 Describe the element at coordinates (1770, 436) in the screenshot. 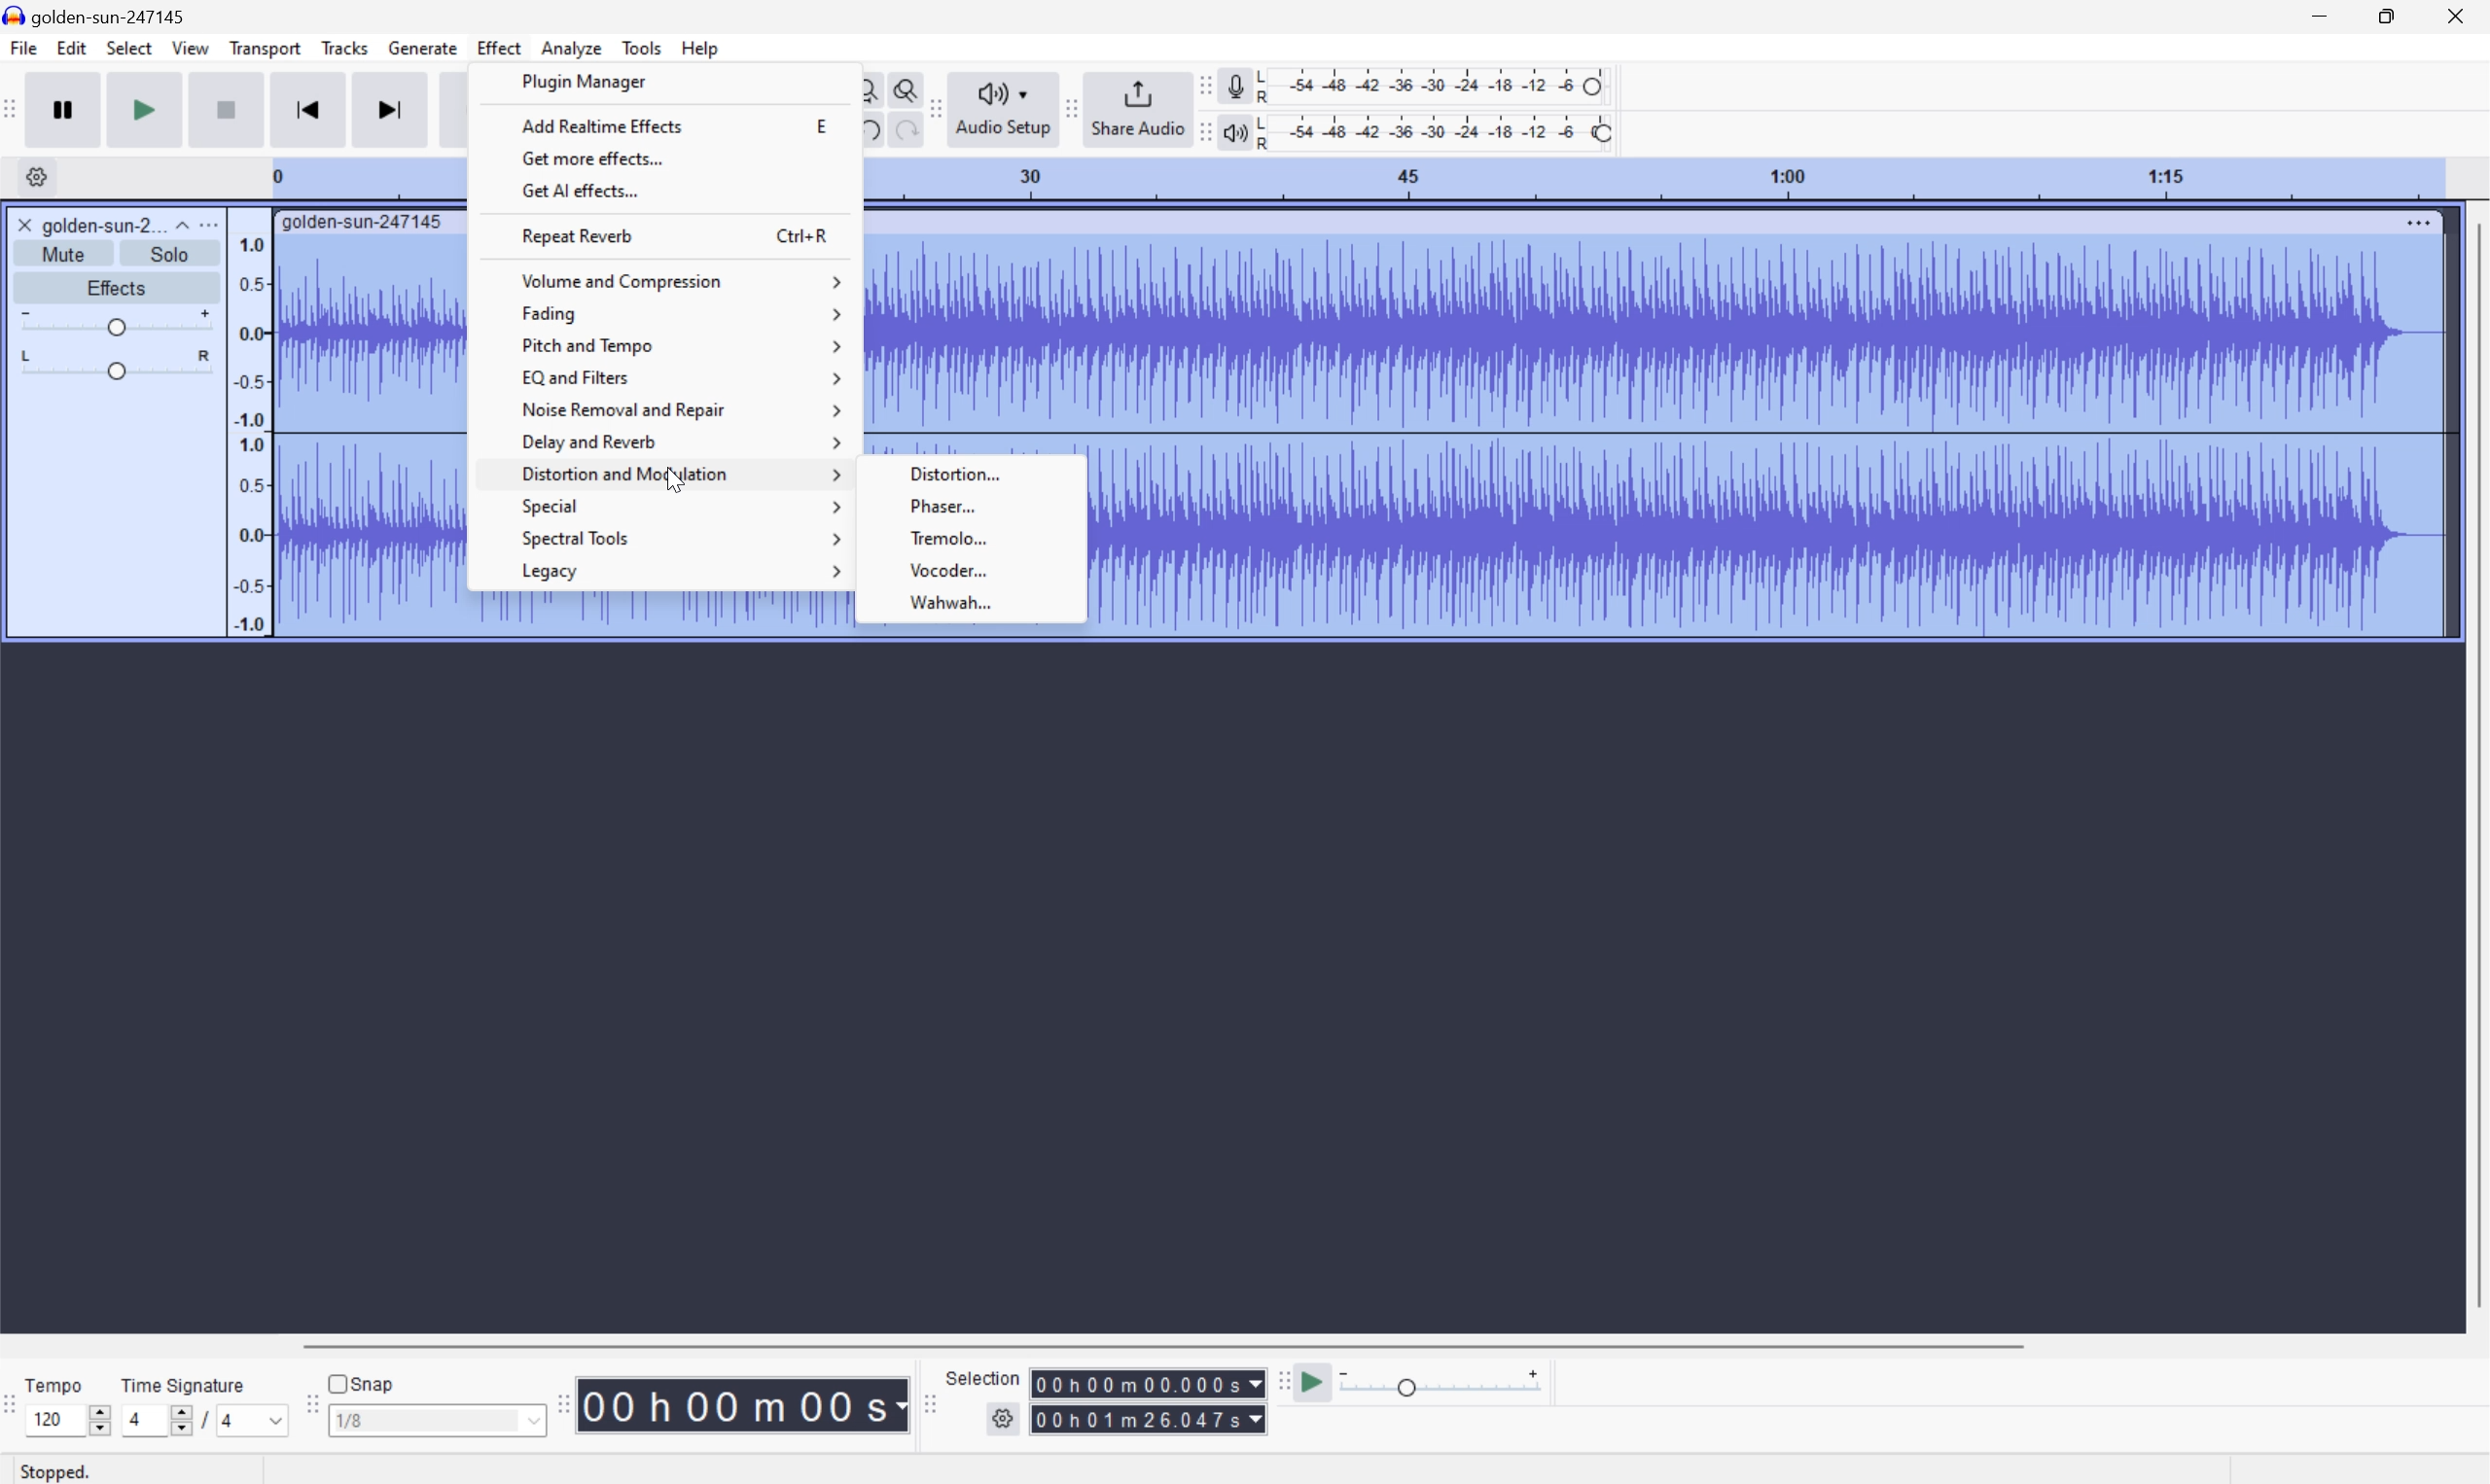

I see `Audio` at that location.